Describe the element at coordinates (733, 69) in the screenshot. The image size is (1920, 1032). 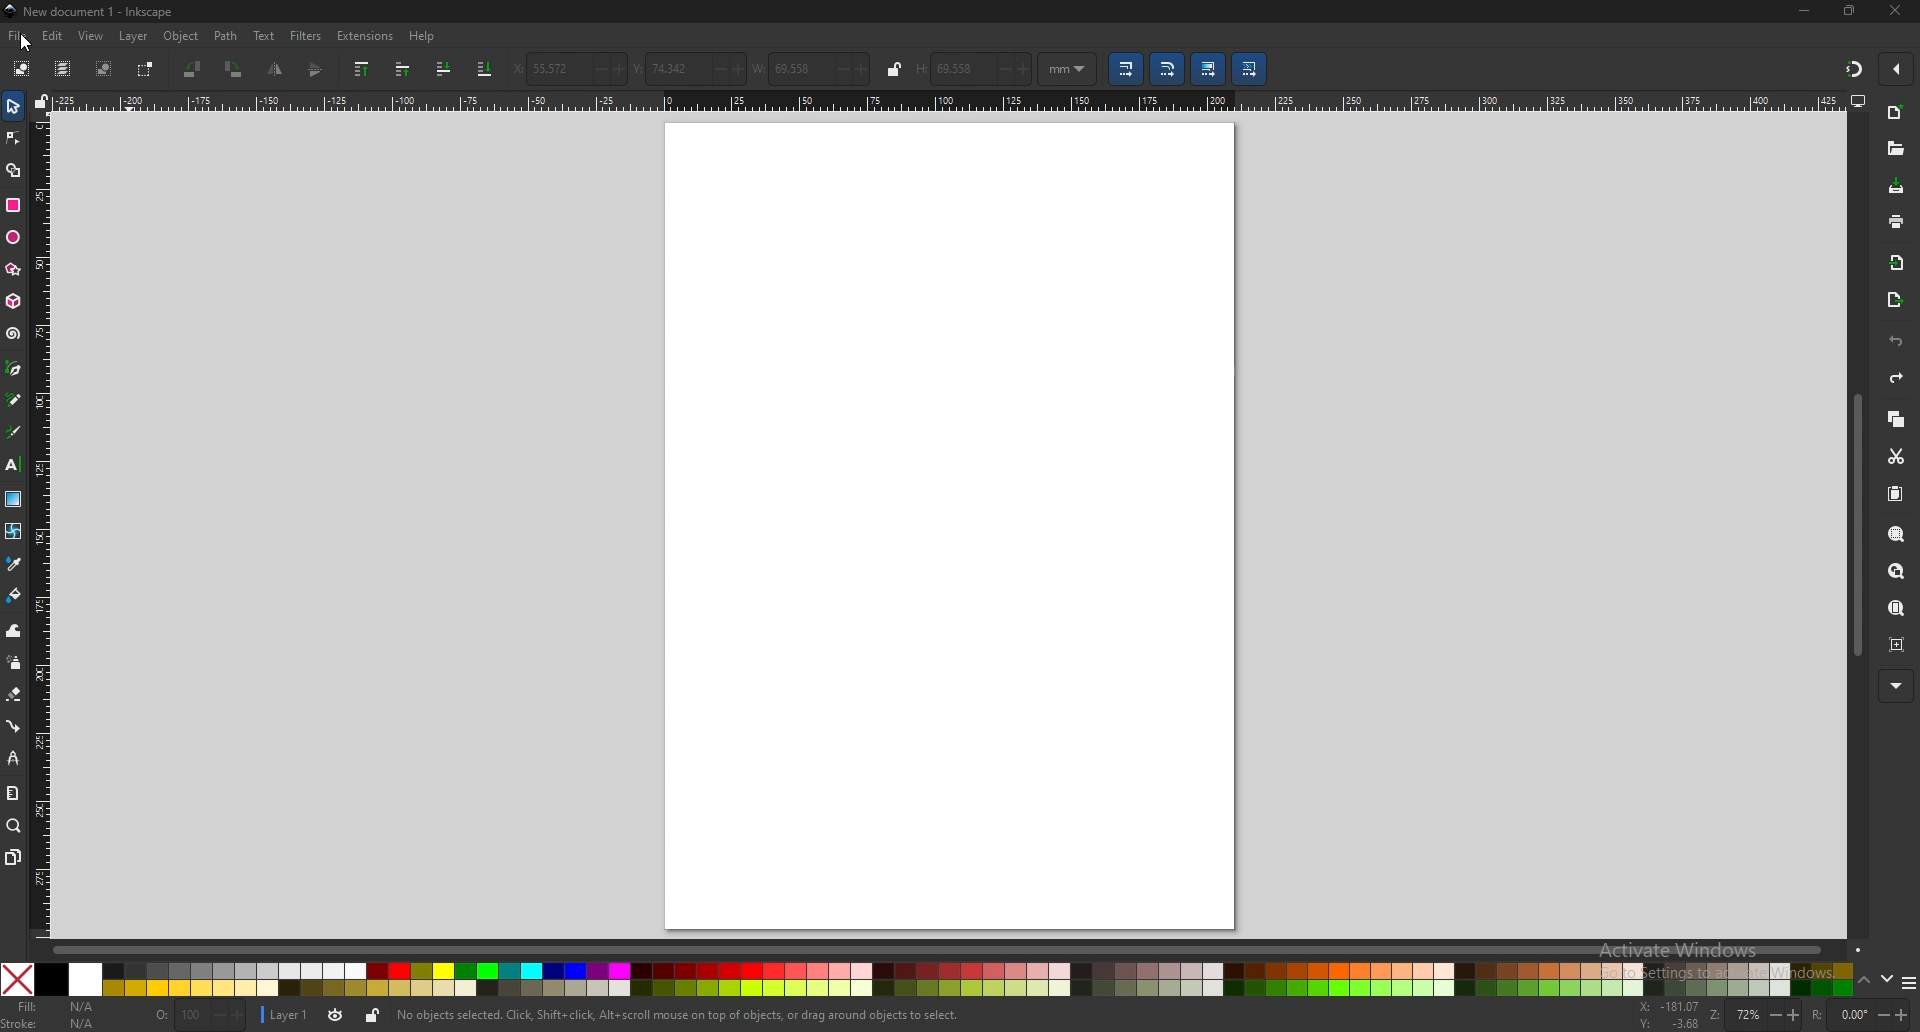
I see `+` at that location.